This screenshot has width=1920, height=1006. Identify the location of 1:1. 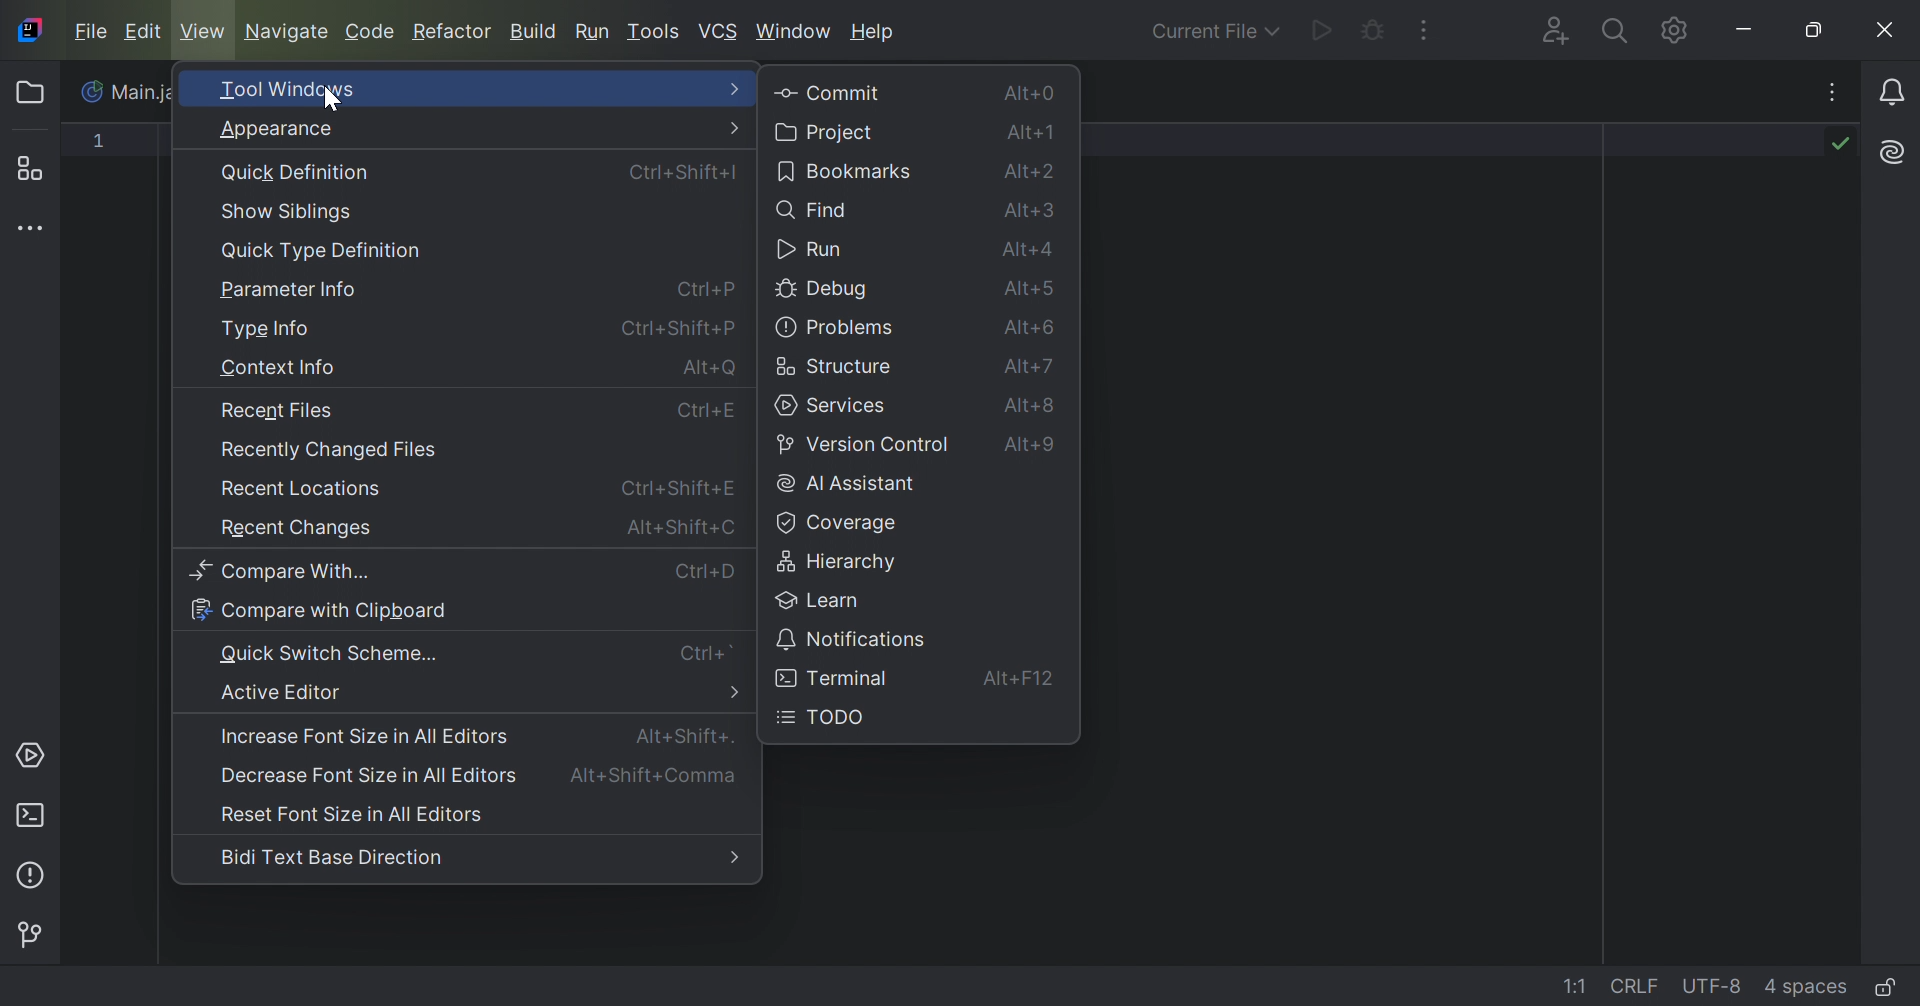
(1578, 987).